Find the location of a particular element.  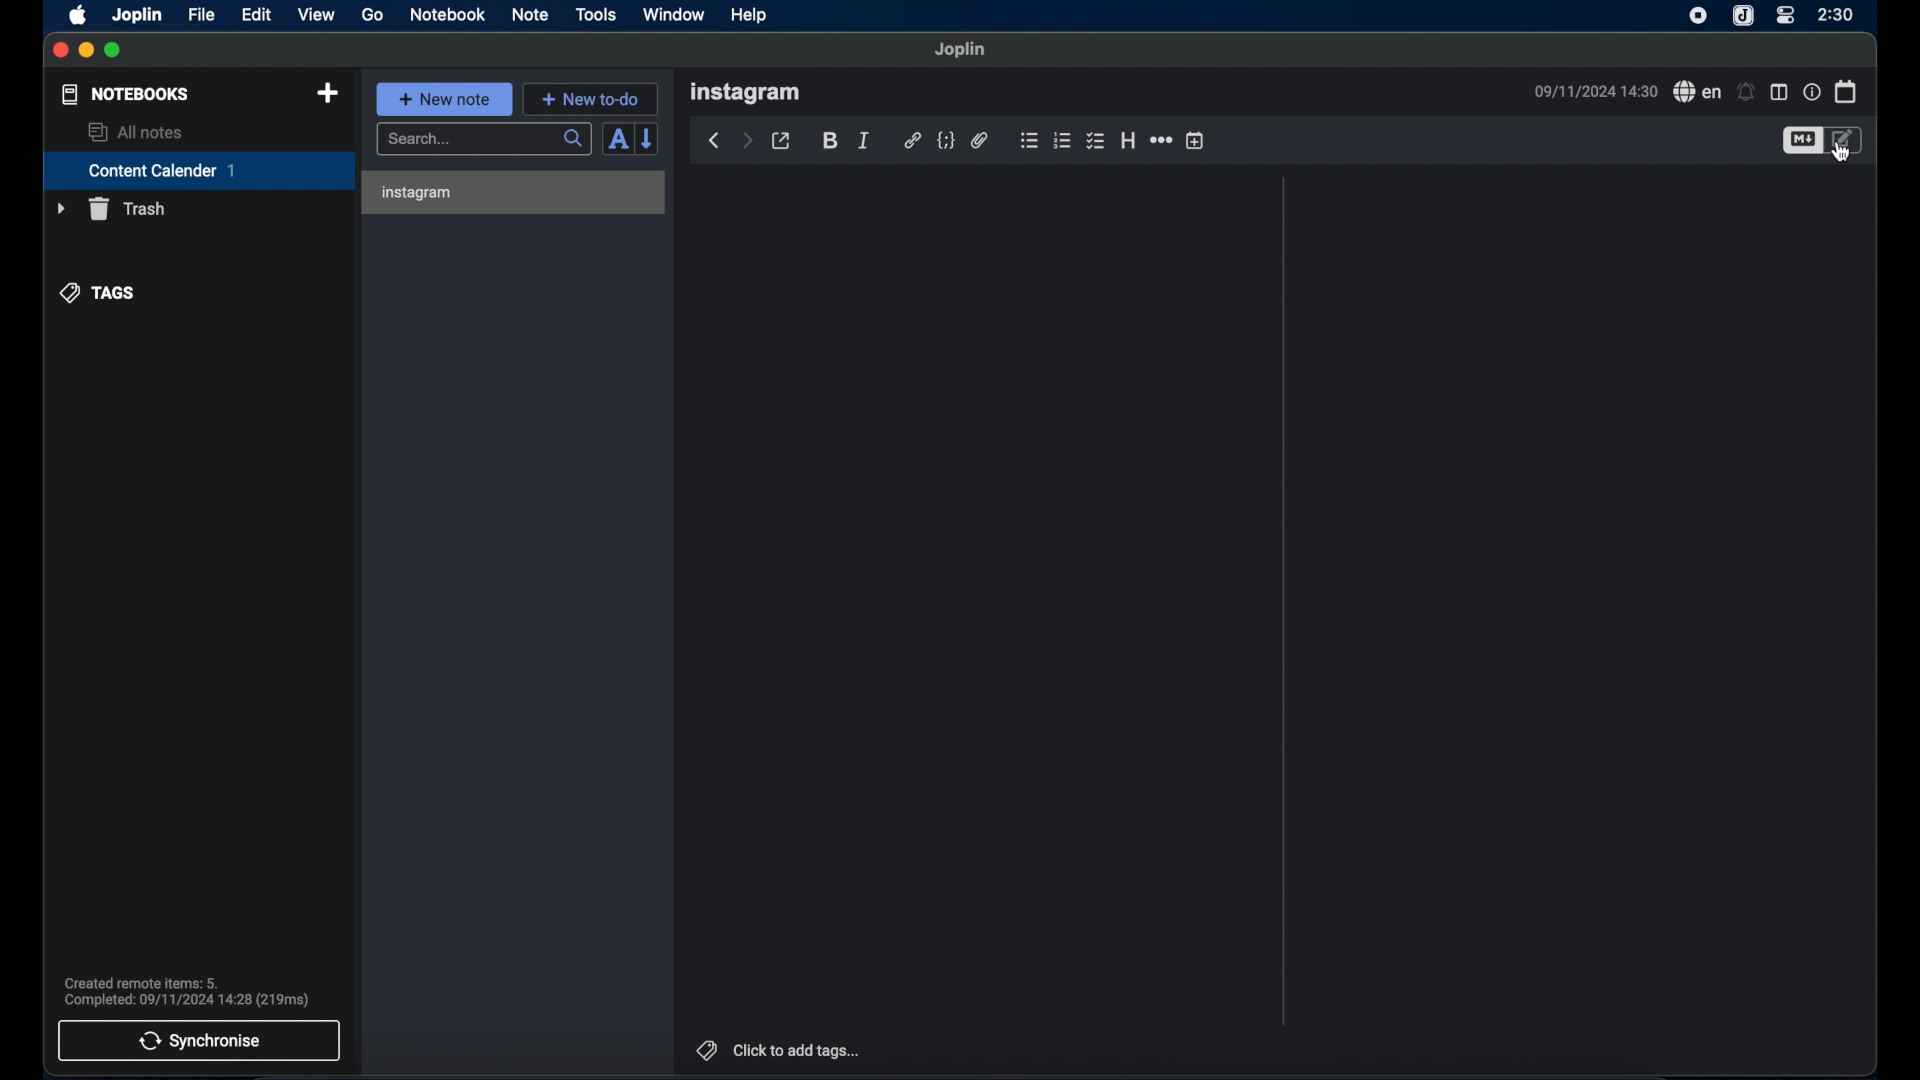

content calender 1 is located at coordinates (199, 170).